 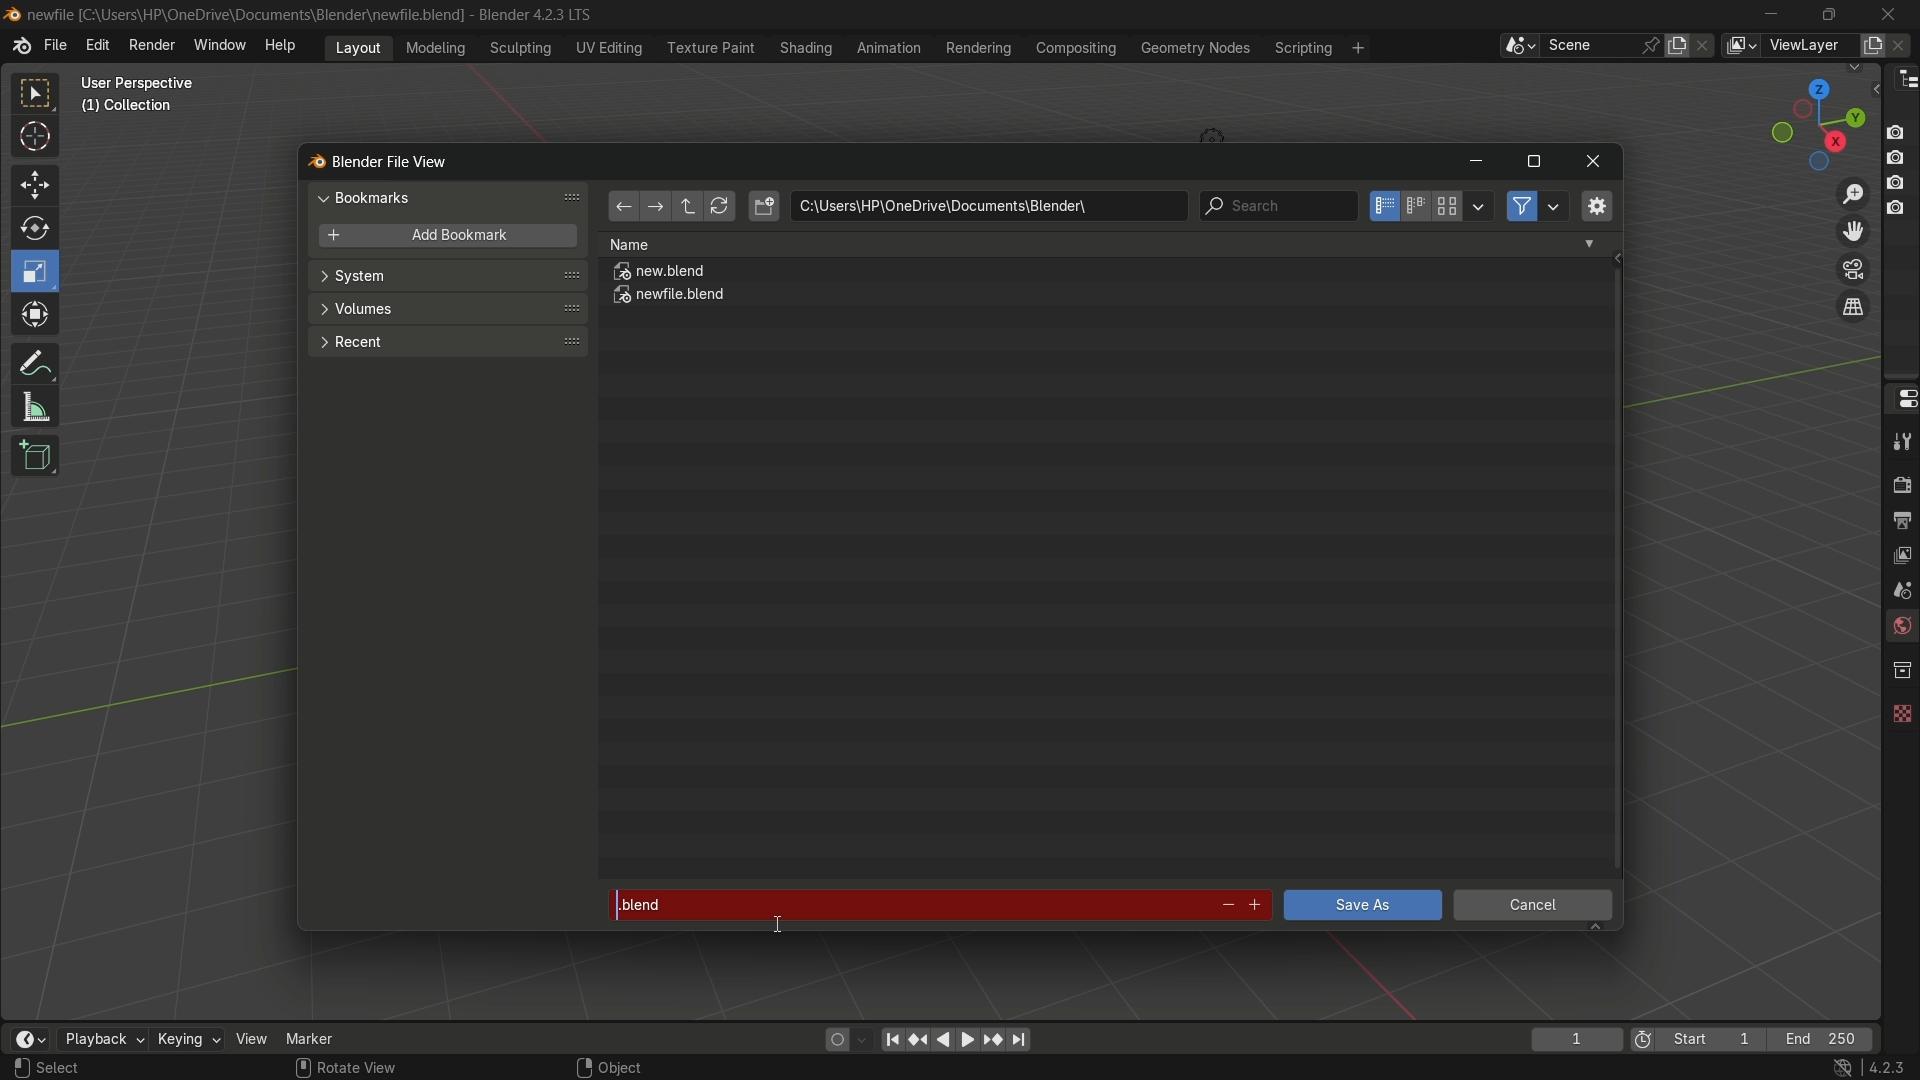 What do you see at coordinates (252, 1038) in the screenshot?
I see `view` at bounding box center [252, 1038].